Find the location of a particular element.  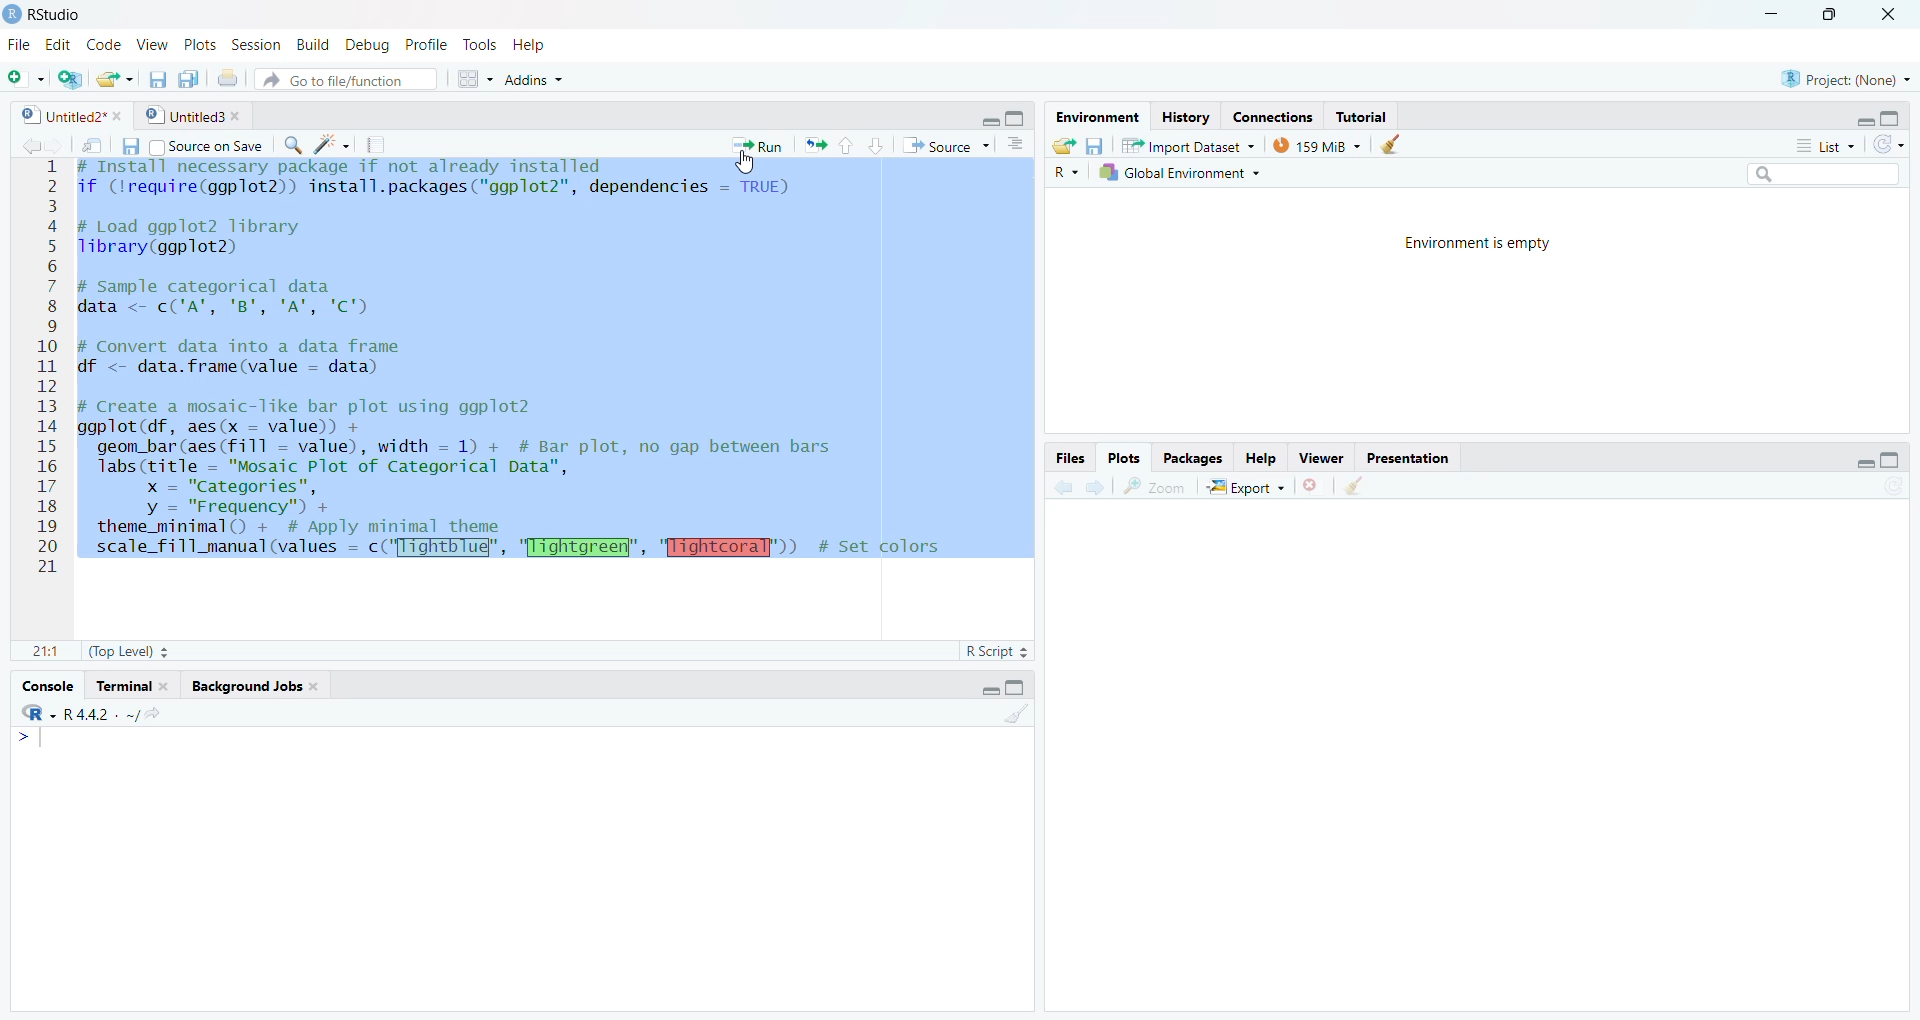

Clean is located at coordinates (1355, 487).